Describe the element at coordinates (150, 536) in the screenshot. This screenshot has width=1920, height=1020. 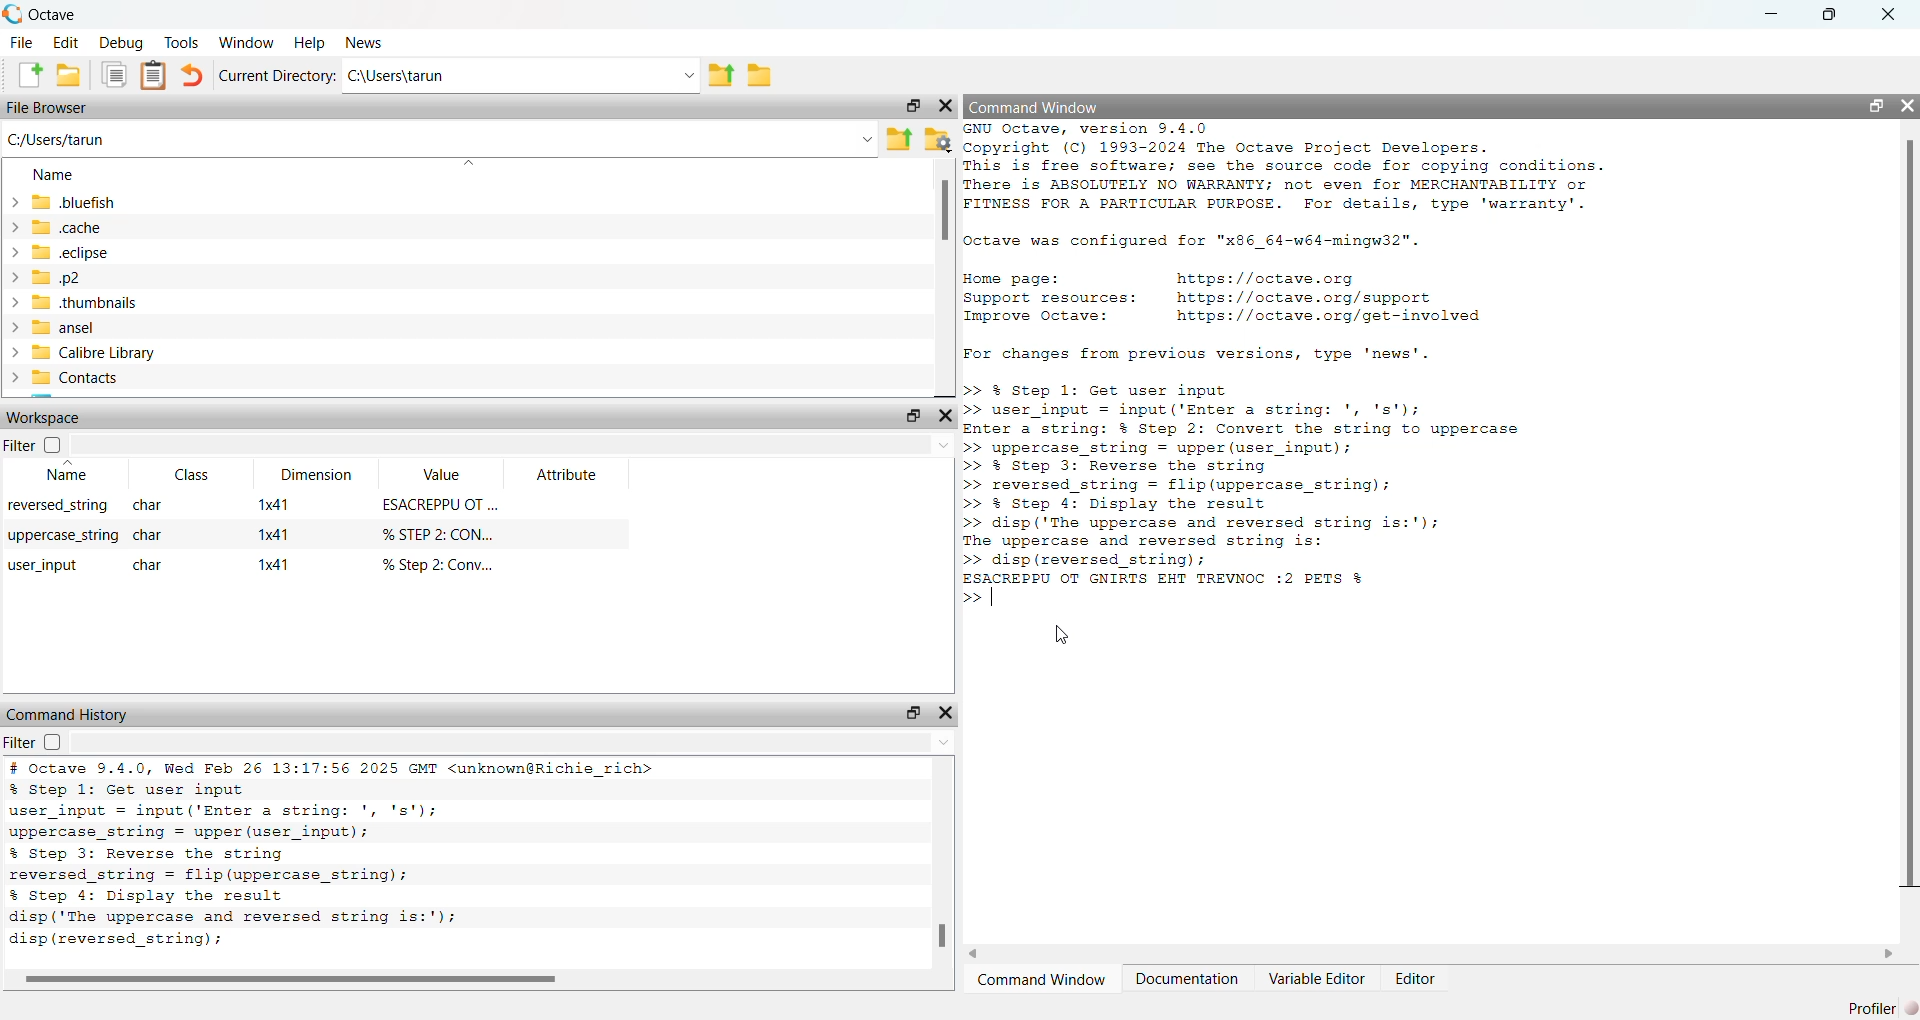
I see `char` at that location.